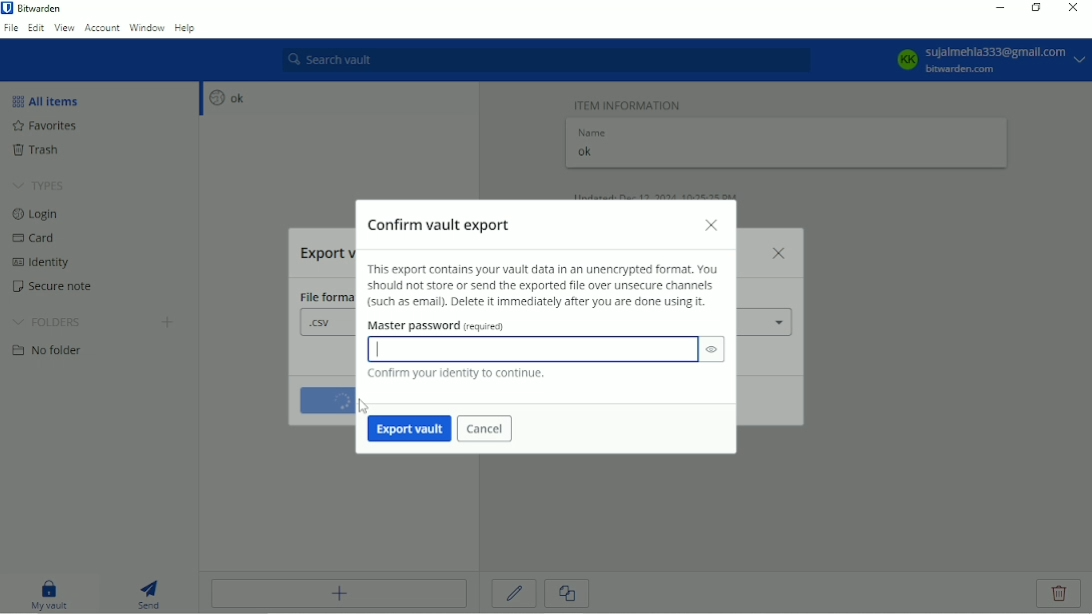  I want to click on Search vault, so click(546, 60).